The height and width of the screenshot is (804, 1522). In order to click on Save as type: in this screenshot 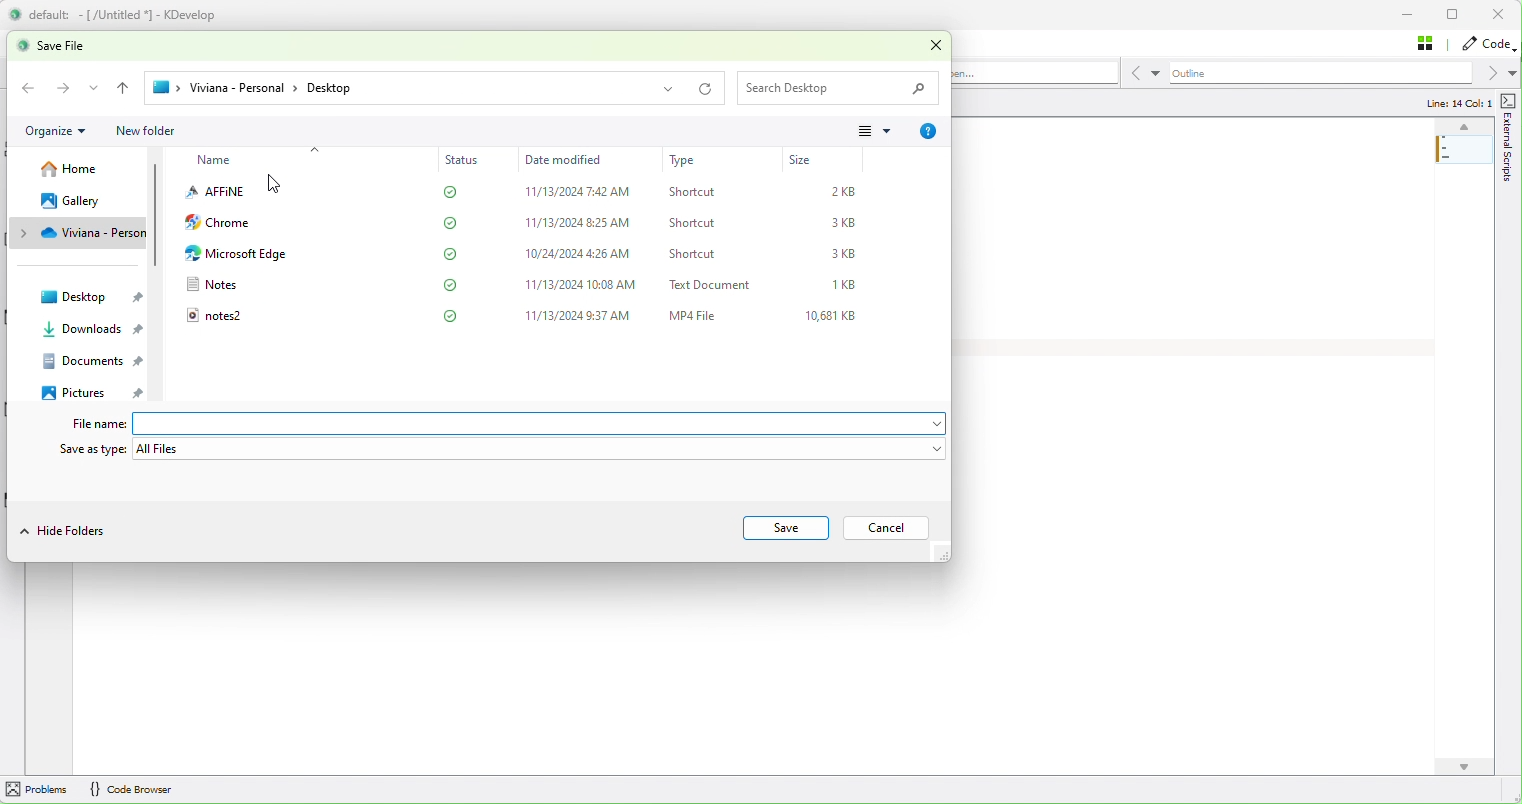, I will do `click(91, 448)`.